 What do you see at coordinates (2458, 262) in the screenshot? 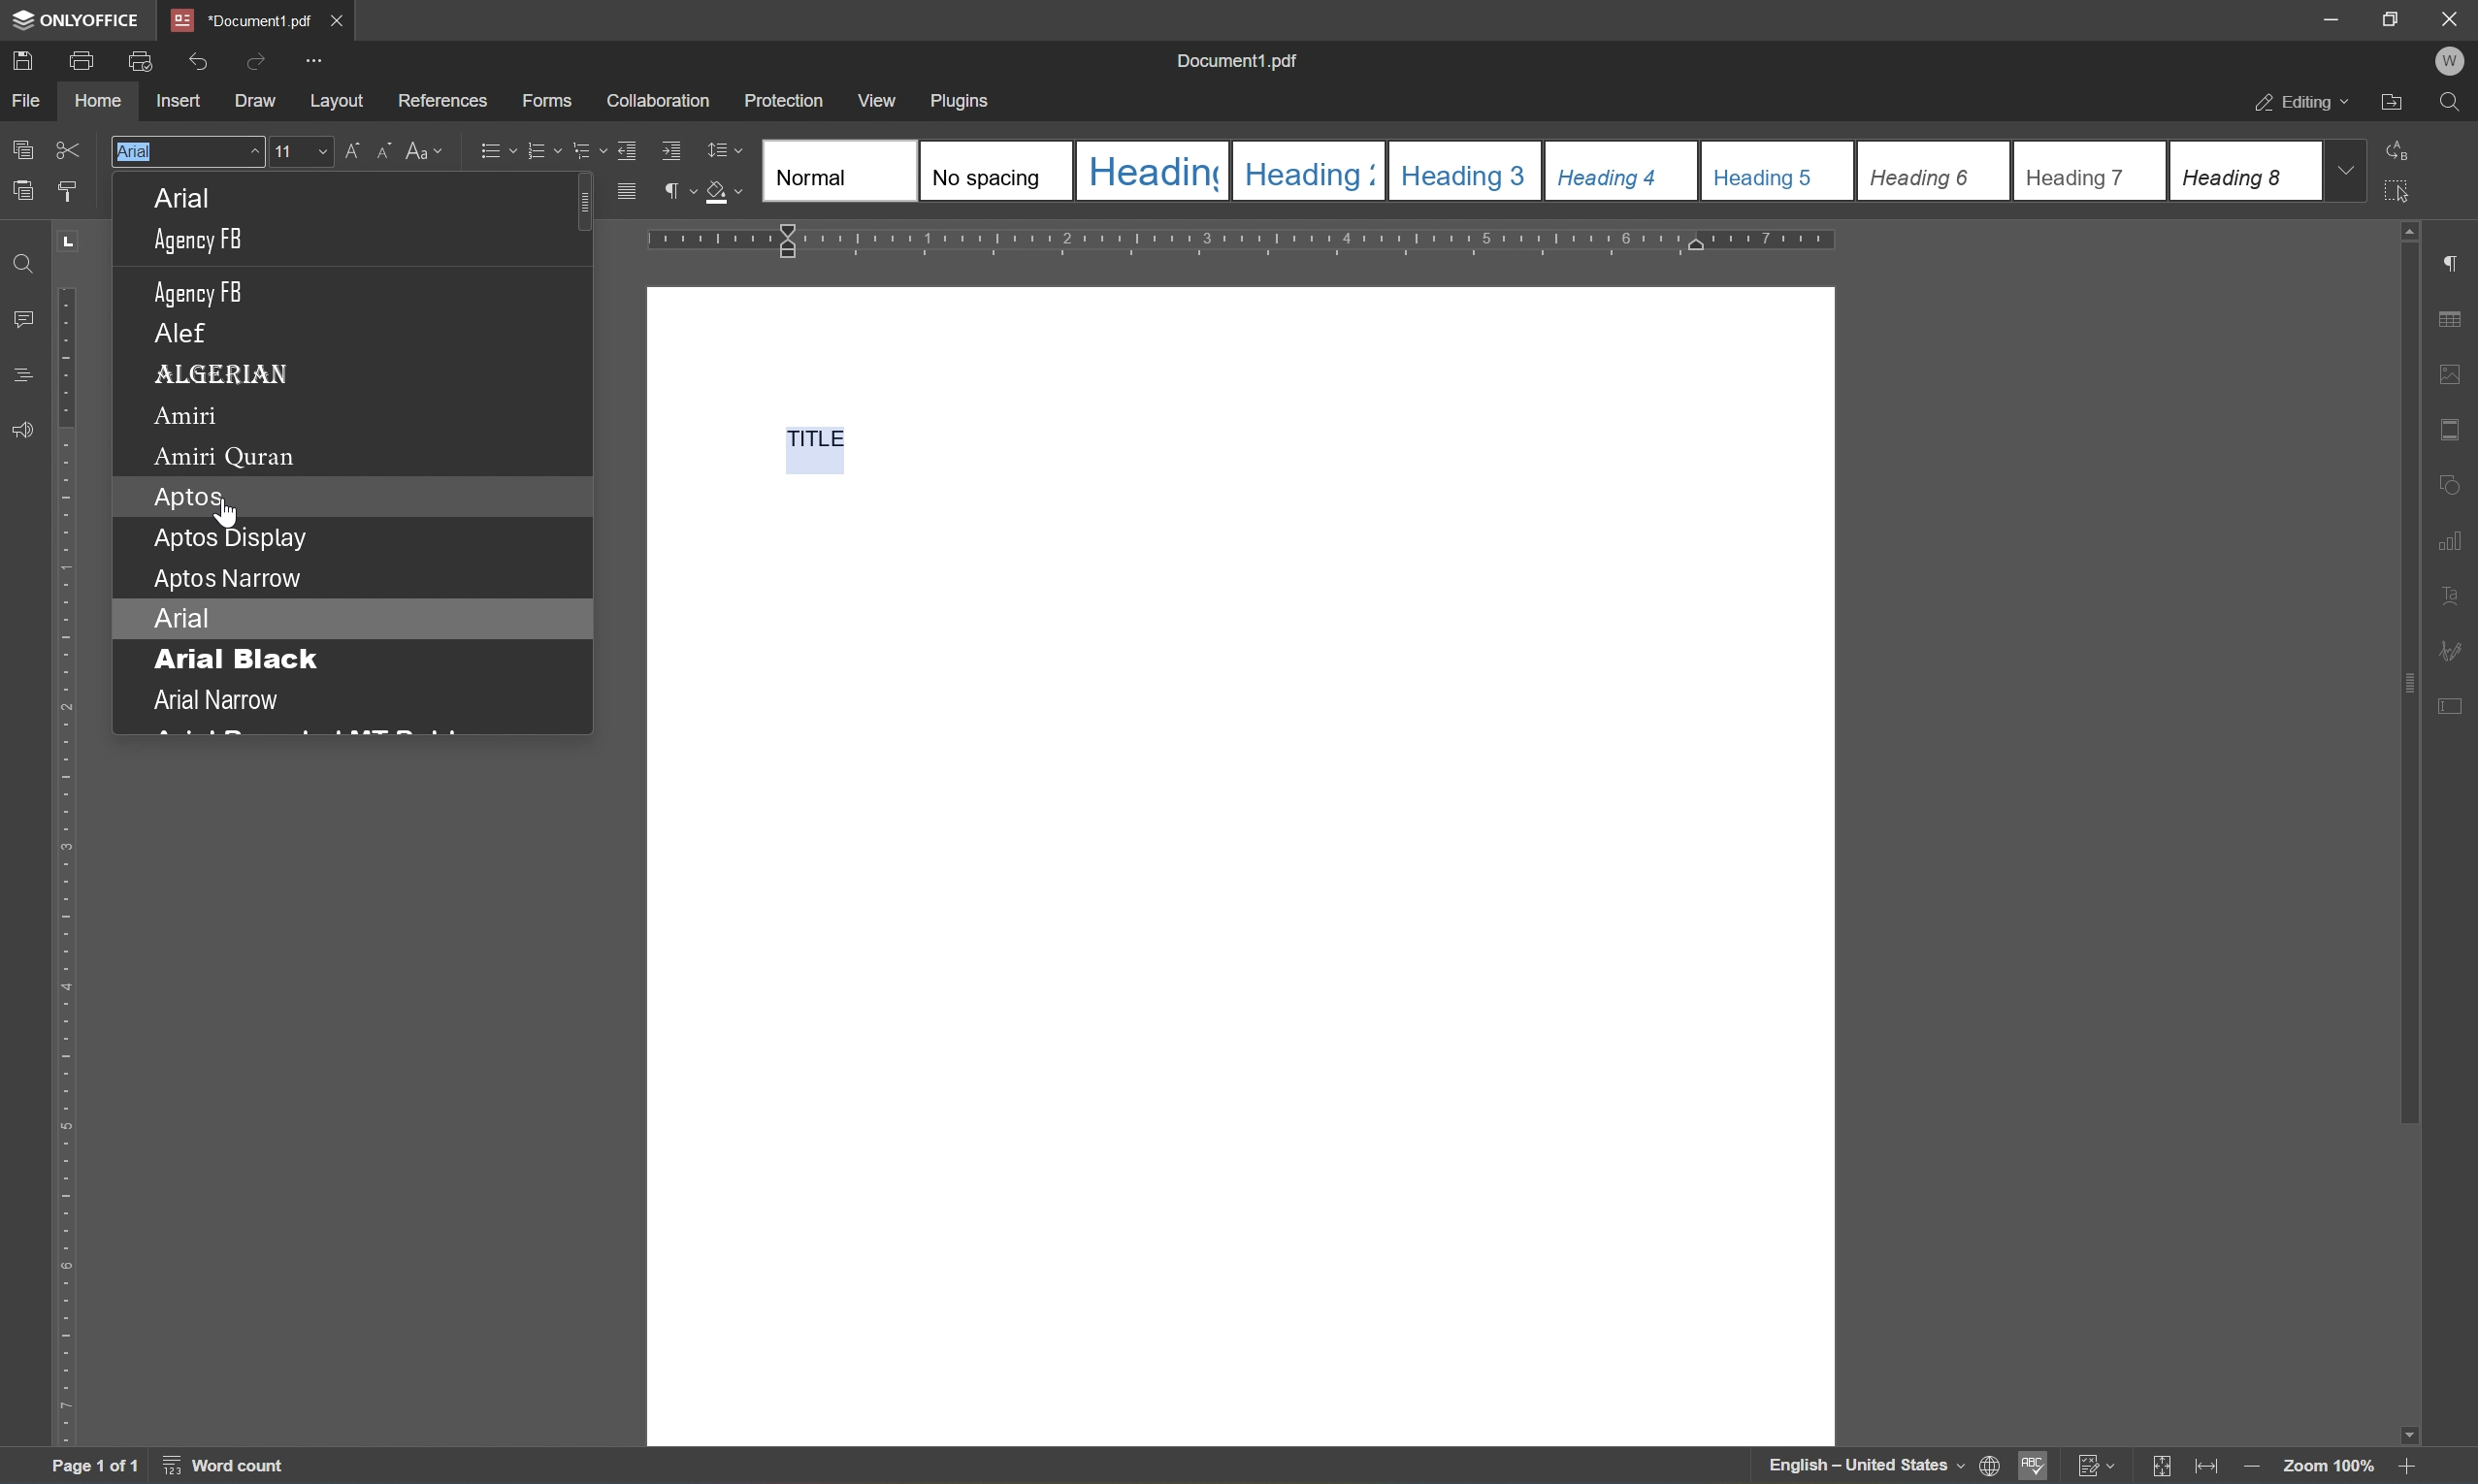
I see `paragraph settings` at bounding box center [2458, 262].